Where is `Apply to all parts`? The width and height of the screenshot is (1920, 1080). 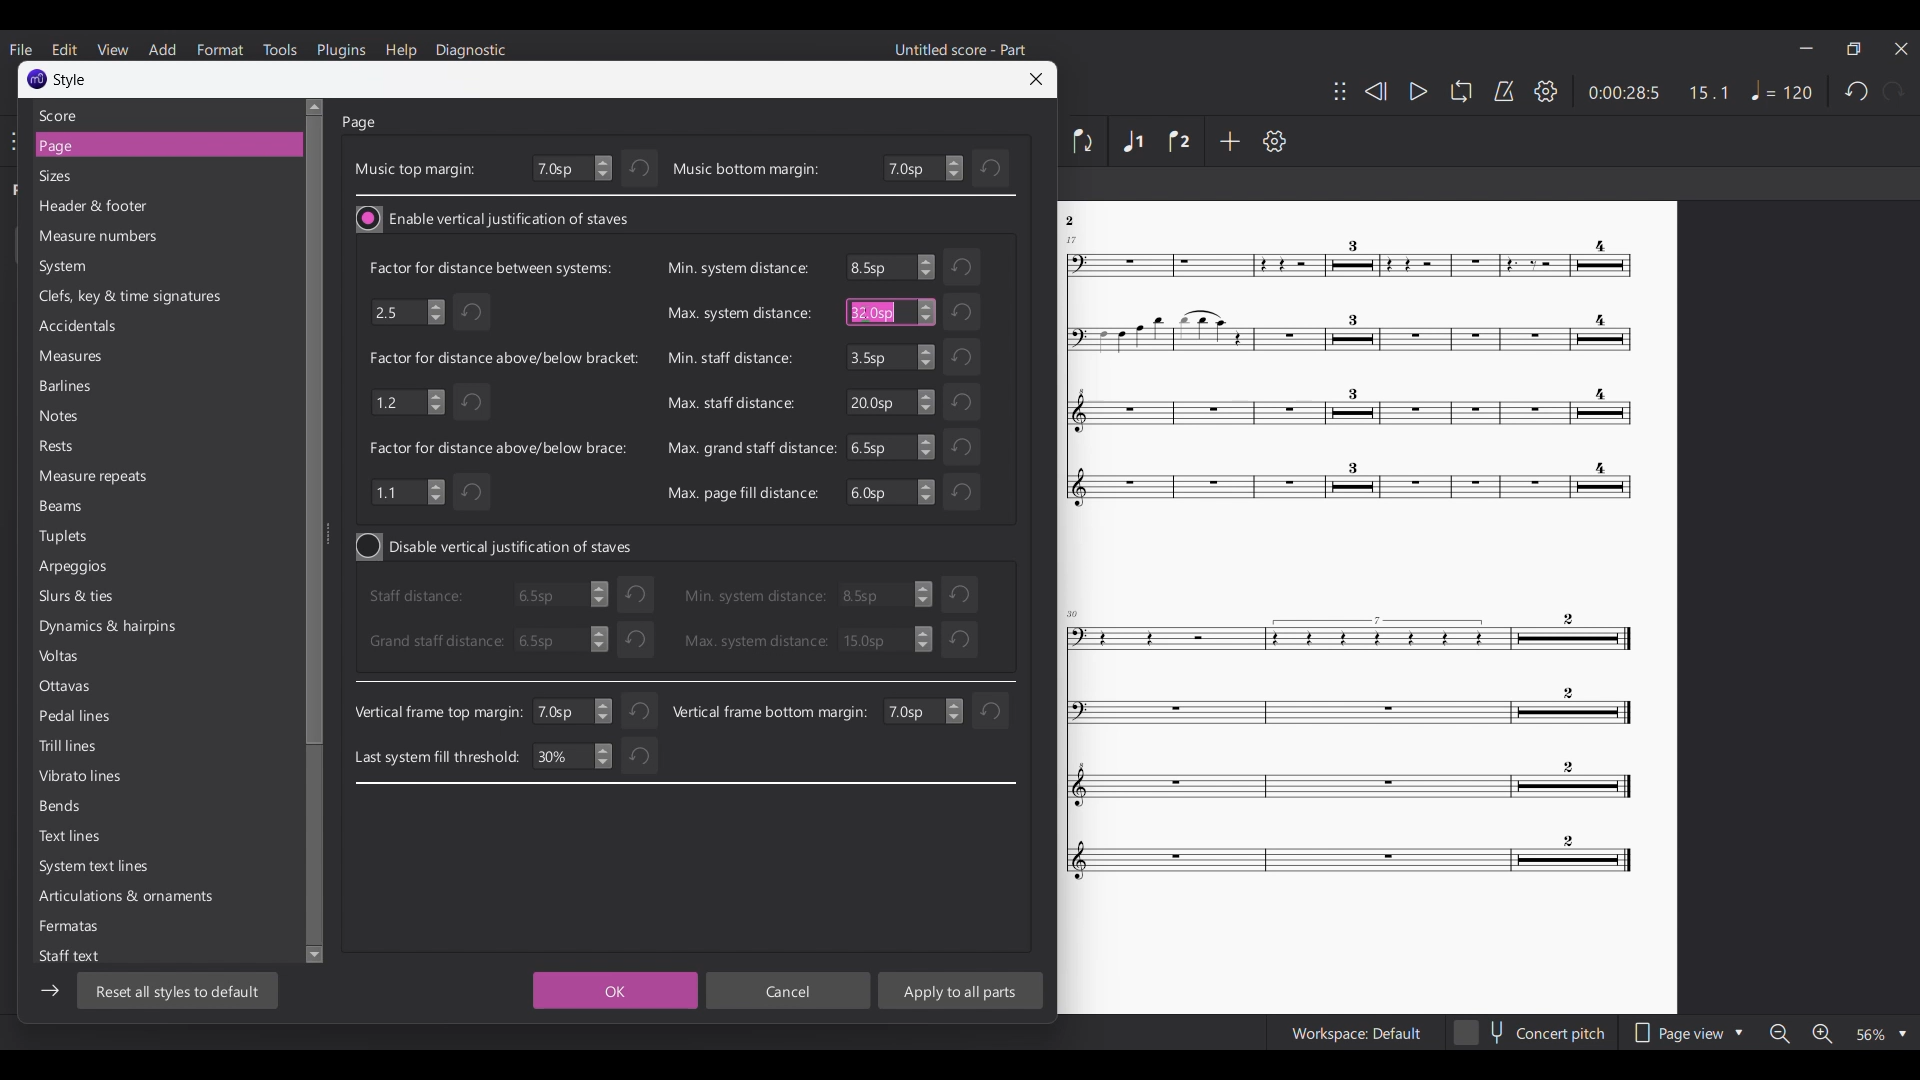
Apply to all parts is located at coordinates (960, 990).